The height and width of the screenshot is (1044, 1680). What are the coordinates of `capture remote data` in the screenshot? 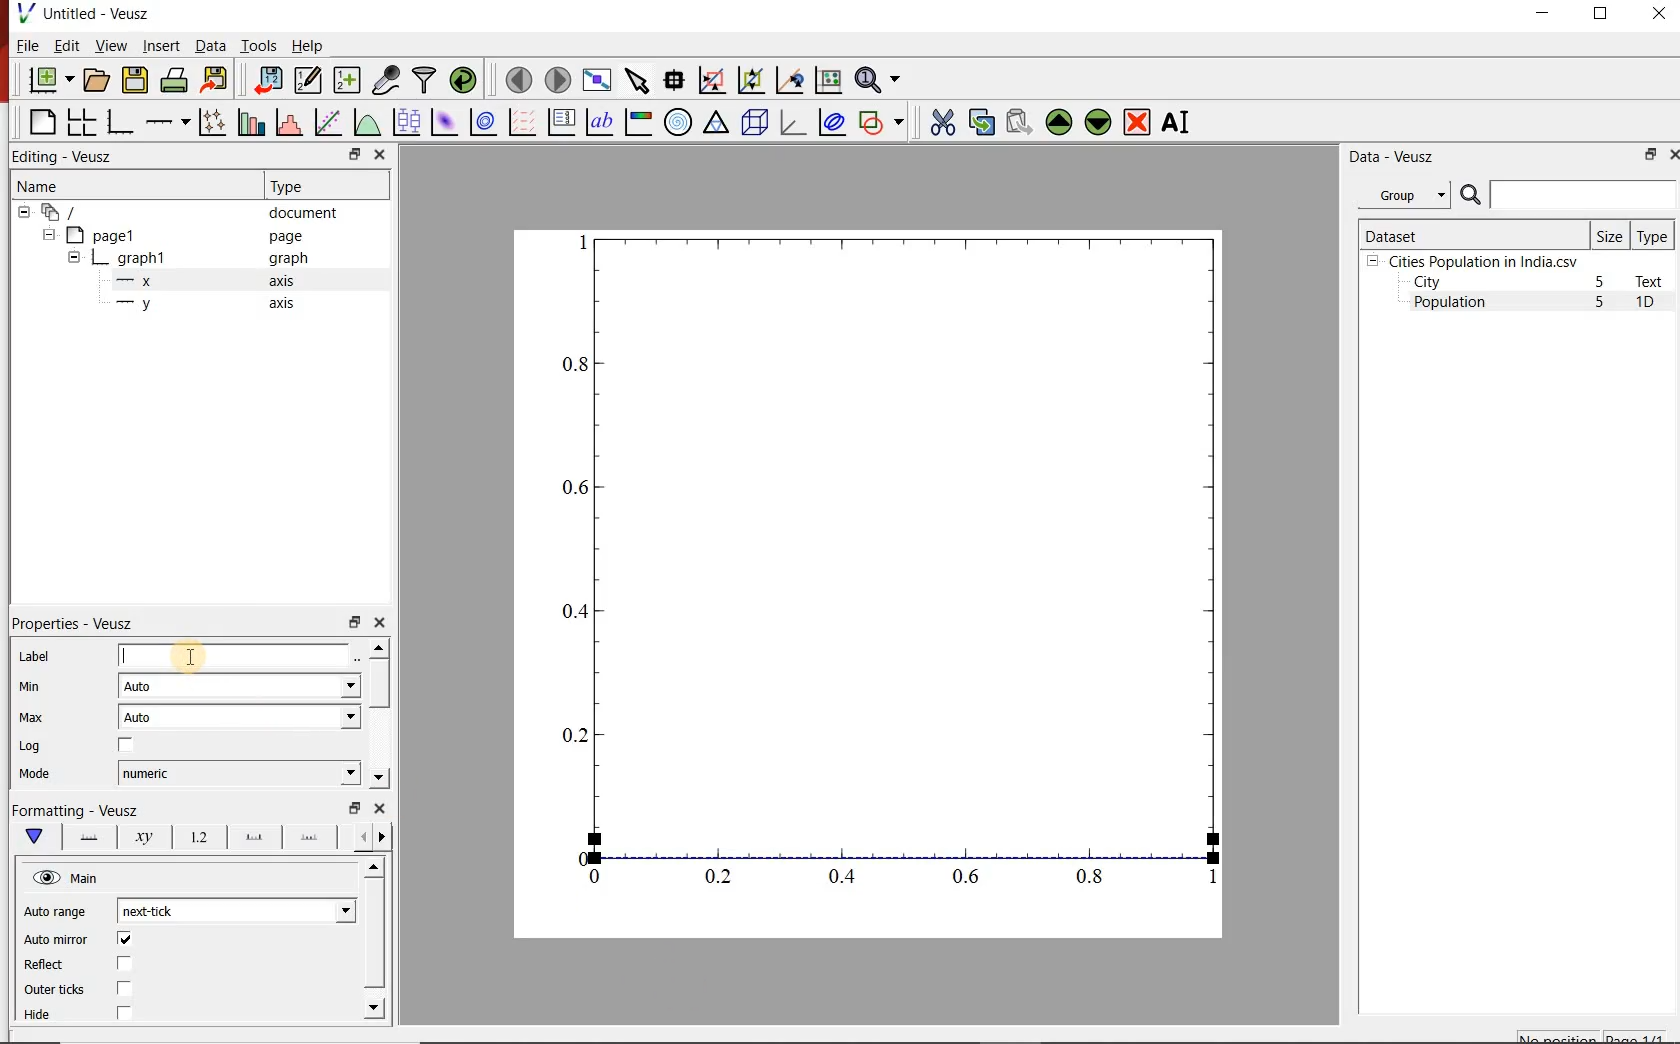 It's located at (384, 80).